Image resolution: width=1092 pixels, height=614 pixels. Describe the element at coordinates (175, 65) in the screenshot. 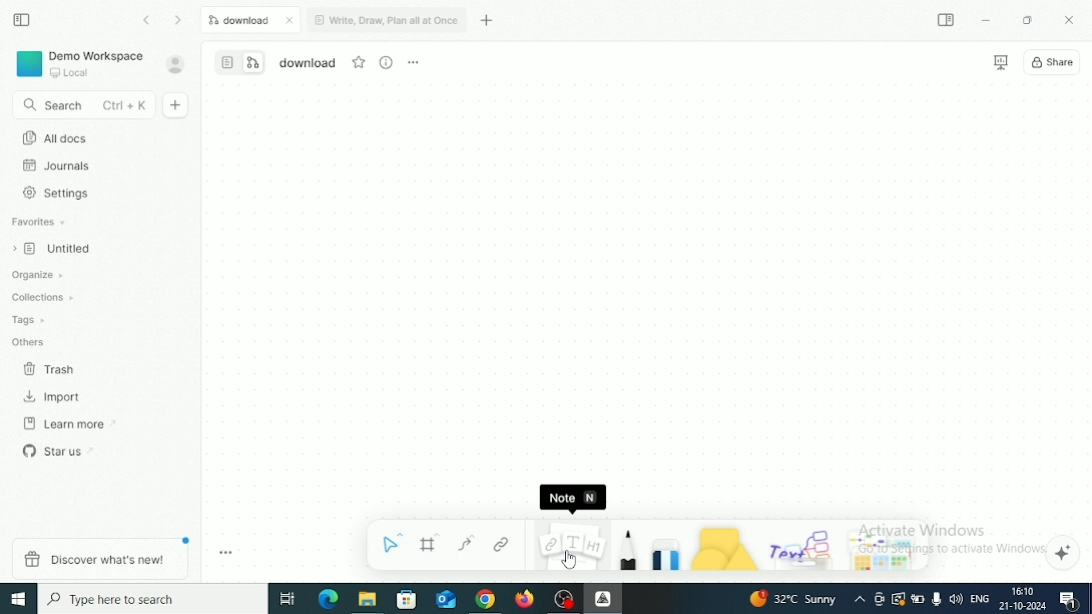

I see `Account` at that location.